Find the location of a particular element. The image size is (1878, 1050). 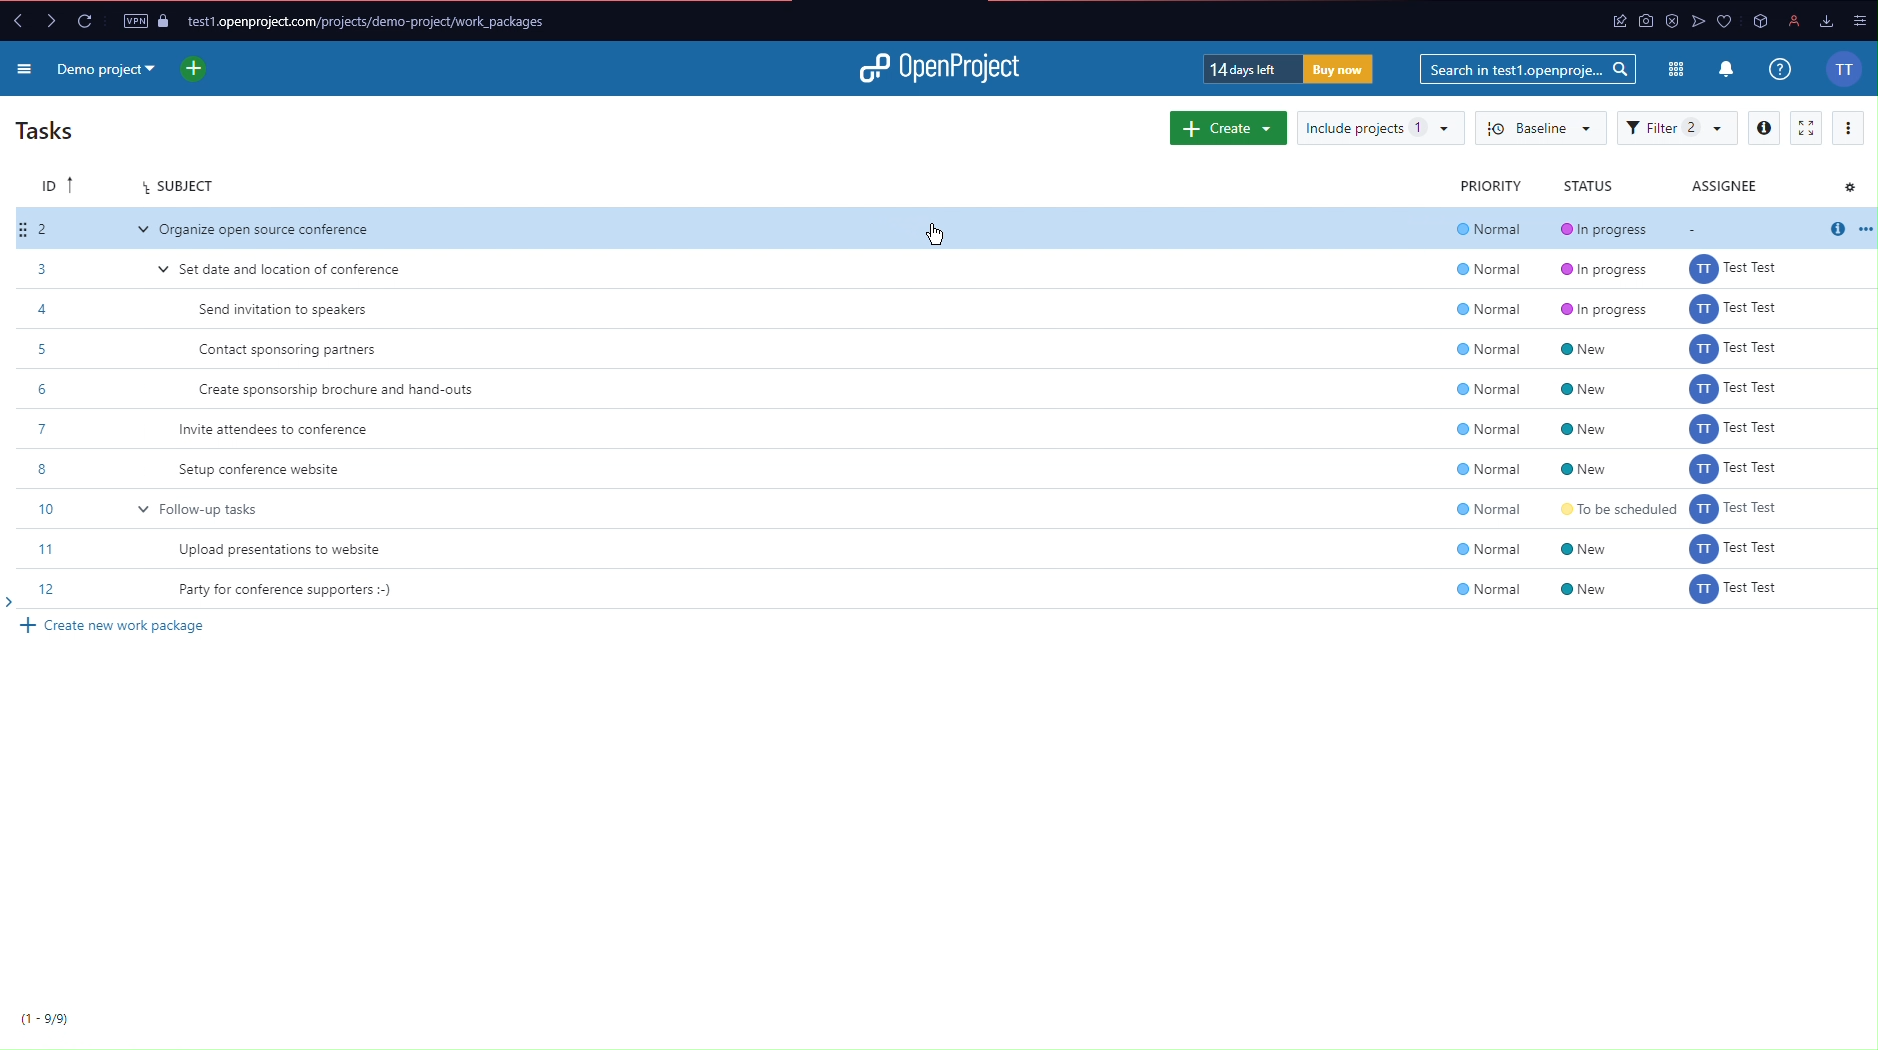

ID is located at coordinates (58, 184).